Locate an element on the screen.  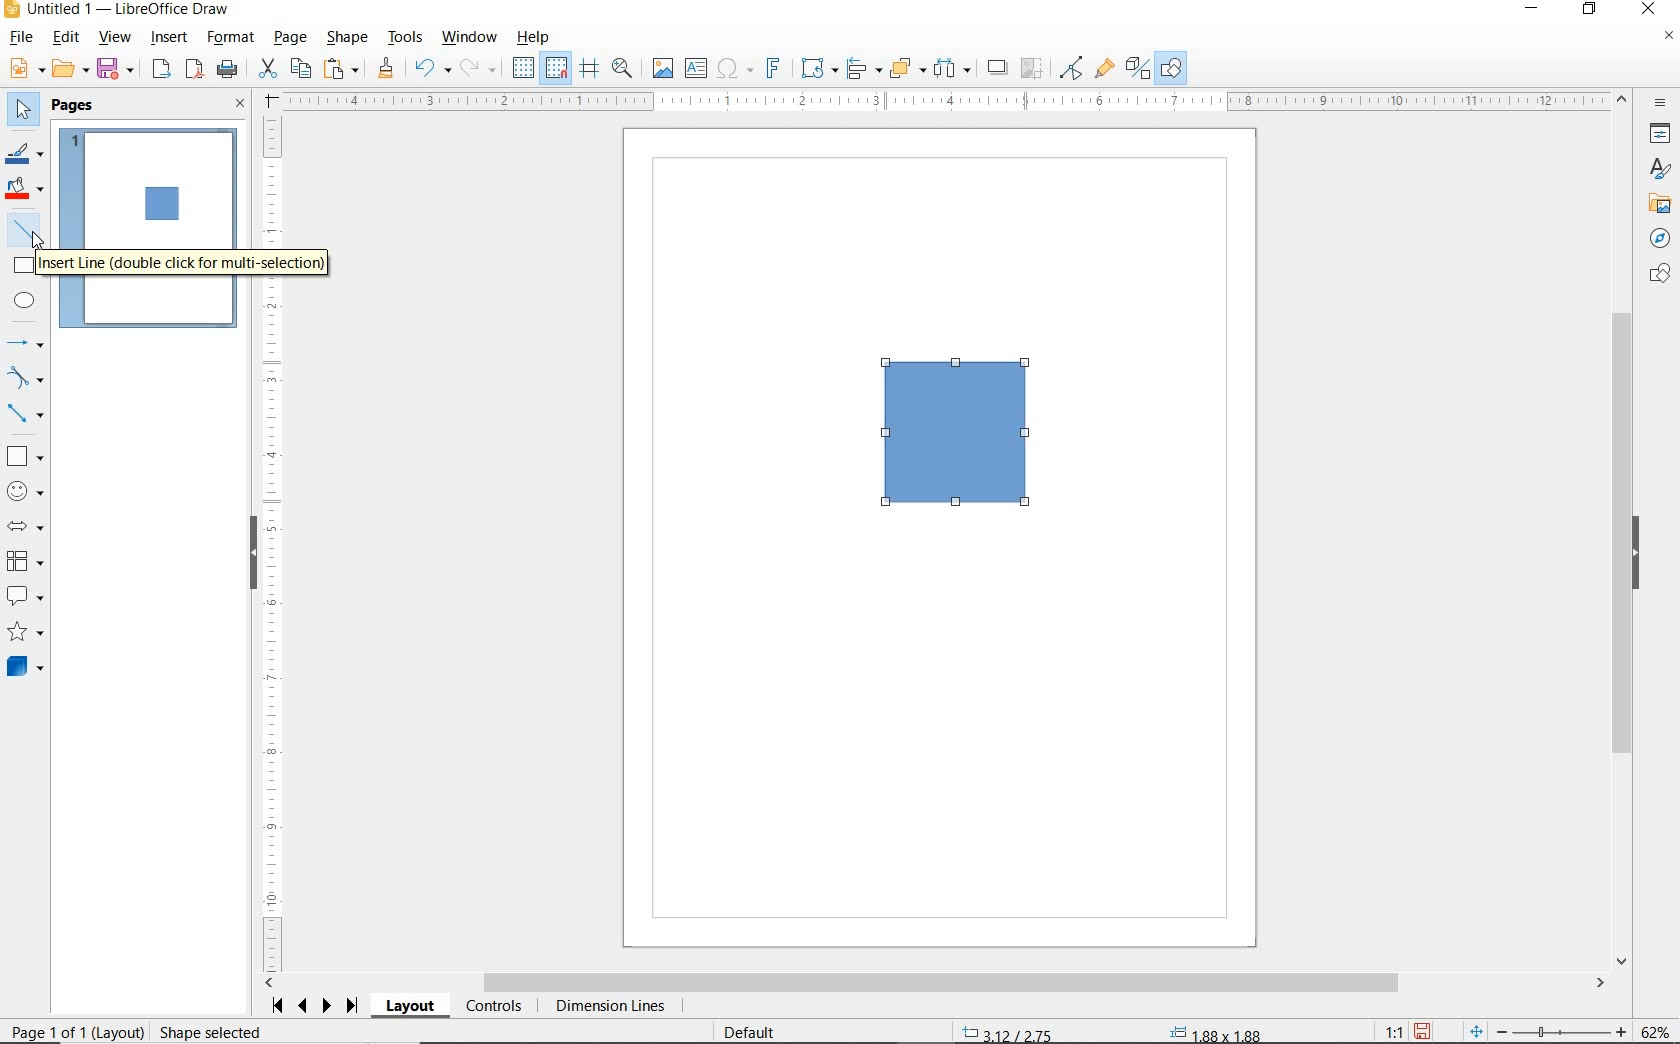
RULER is located at coordinates (946, 101).